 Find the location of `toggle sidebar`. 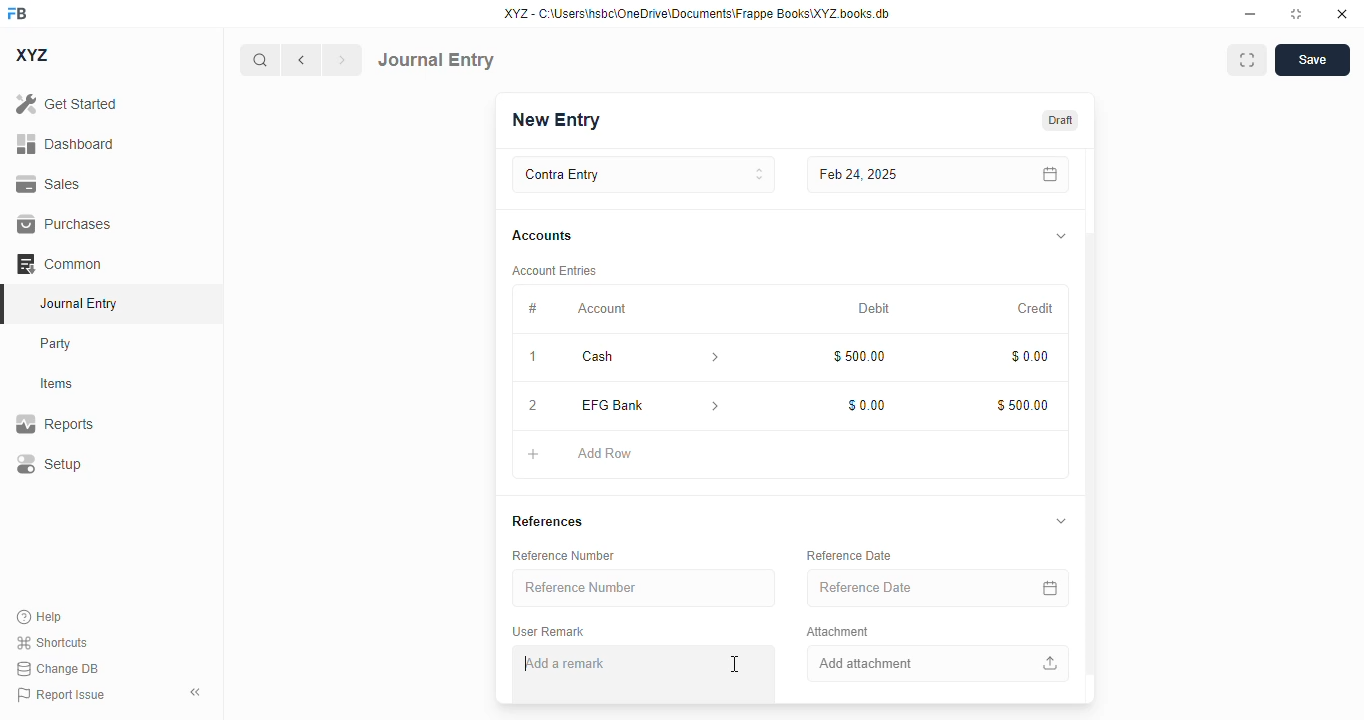

toggle sidebar is located at coordinates (197, 692).